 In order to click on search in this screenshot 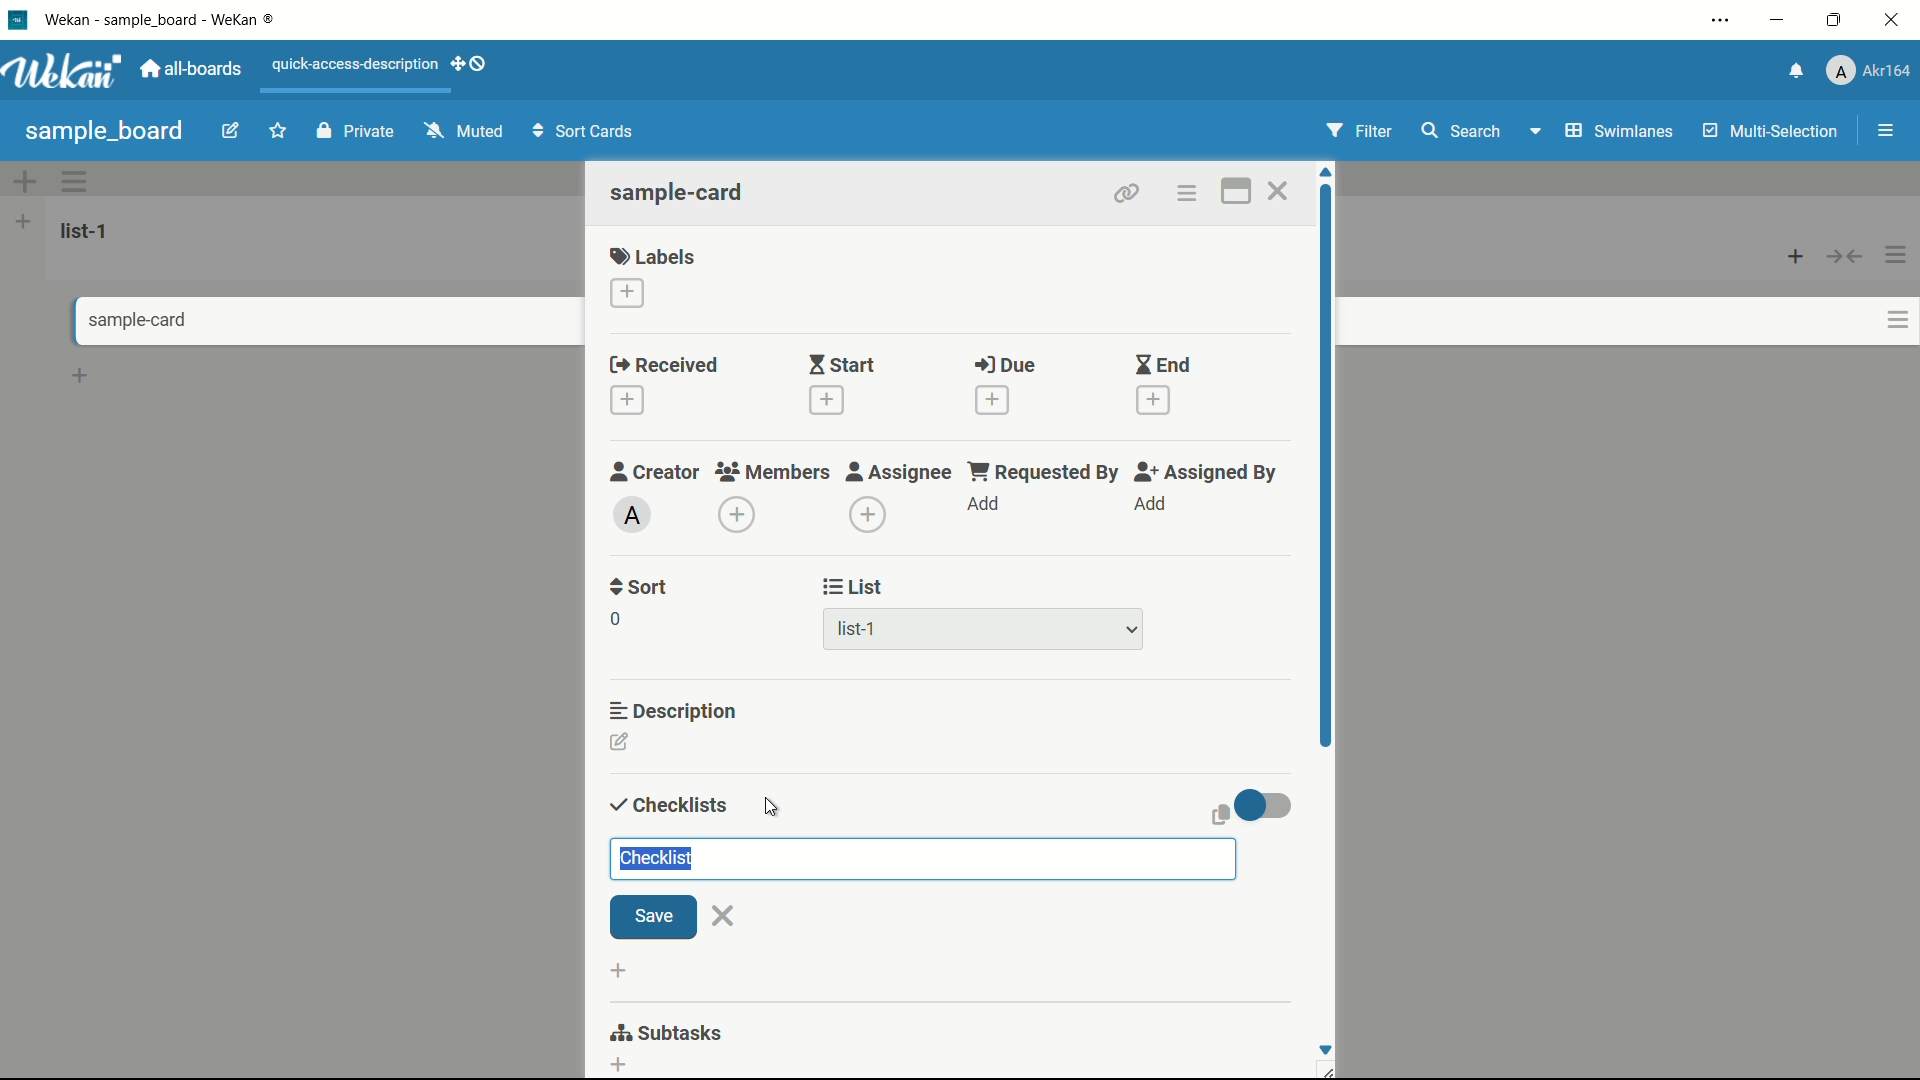, I will do `click(1459, 131)`.